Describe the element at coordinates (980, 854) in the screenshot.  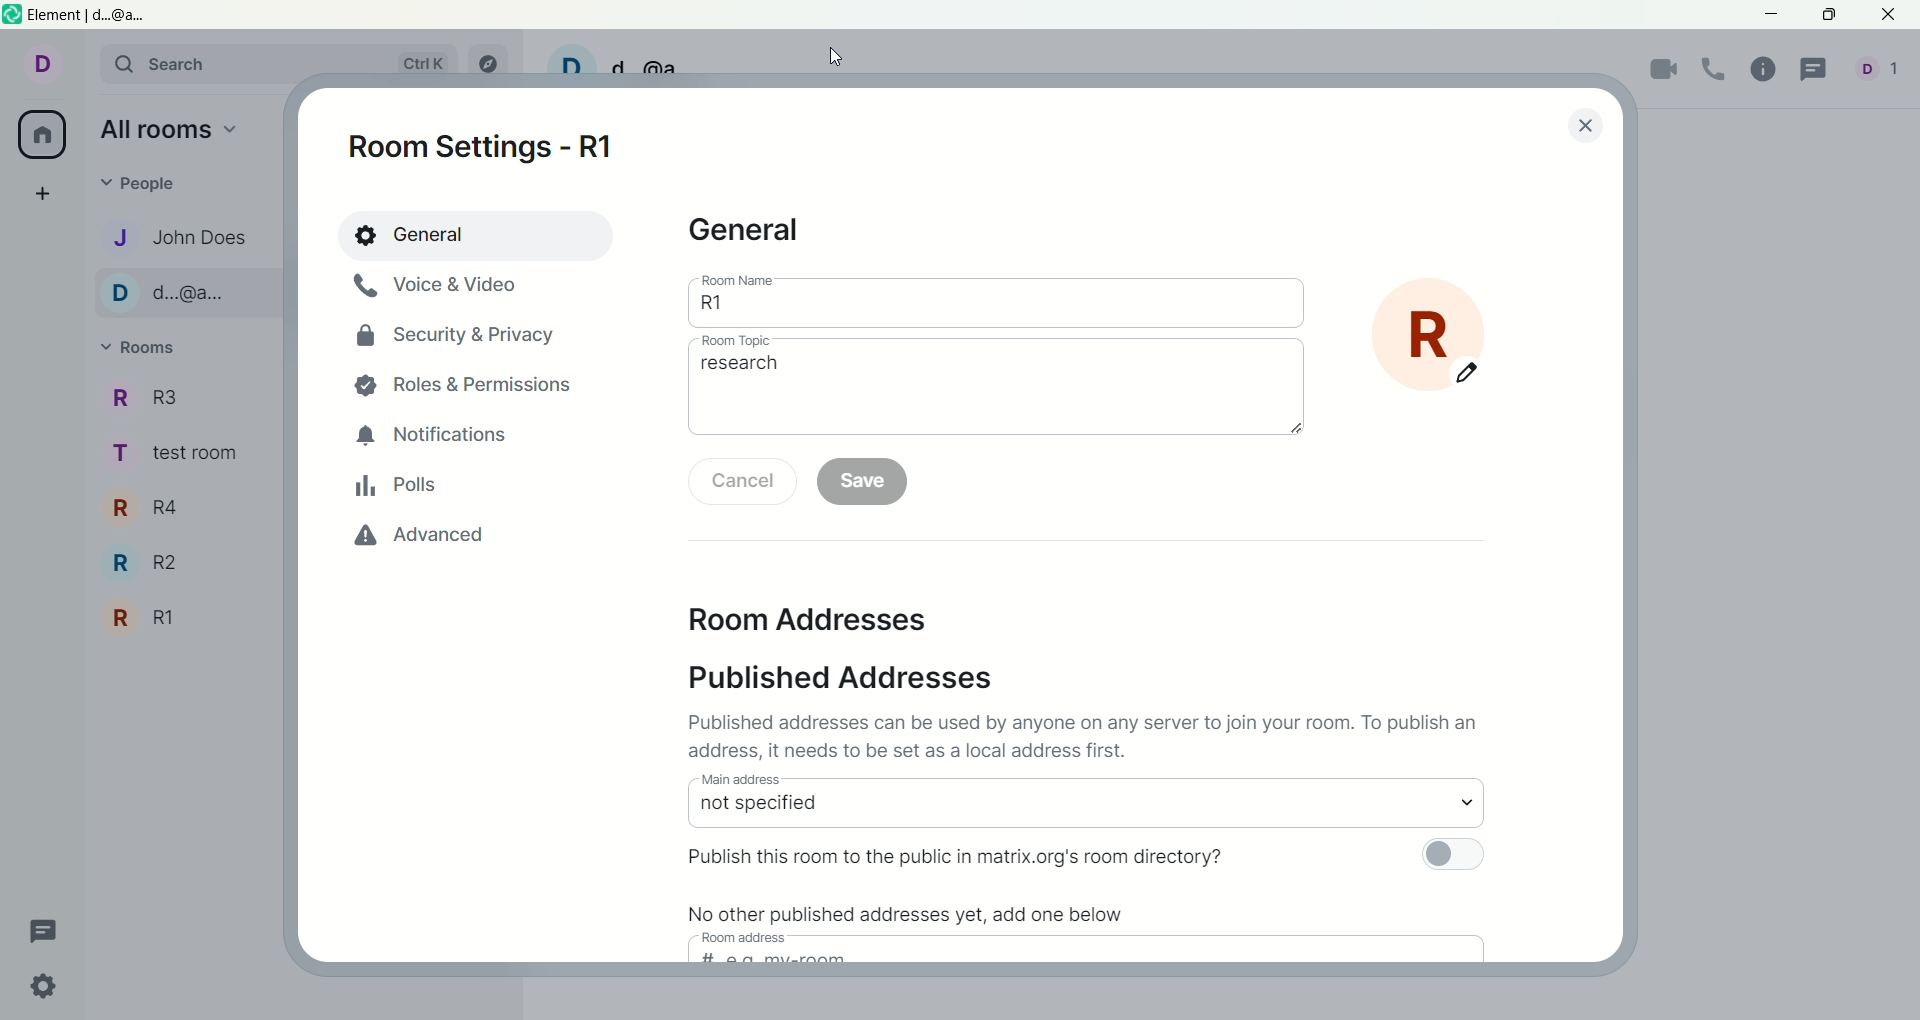
I see `publish this room to the public in matrix.org's room directory?` at that location.